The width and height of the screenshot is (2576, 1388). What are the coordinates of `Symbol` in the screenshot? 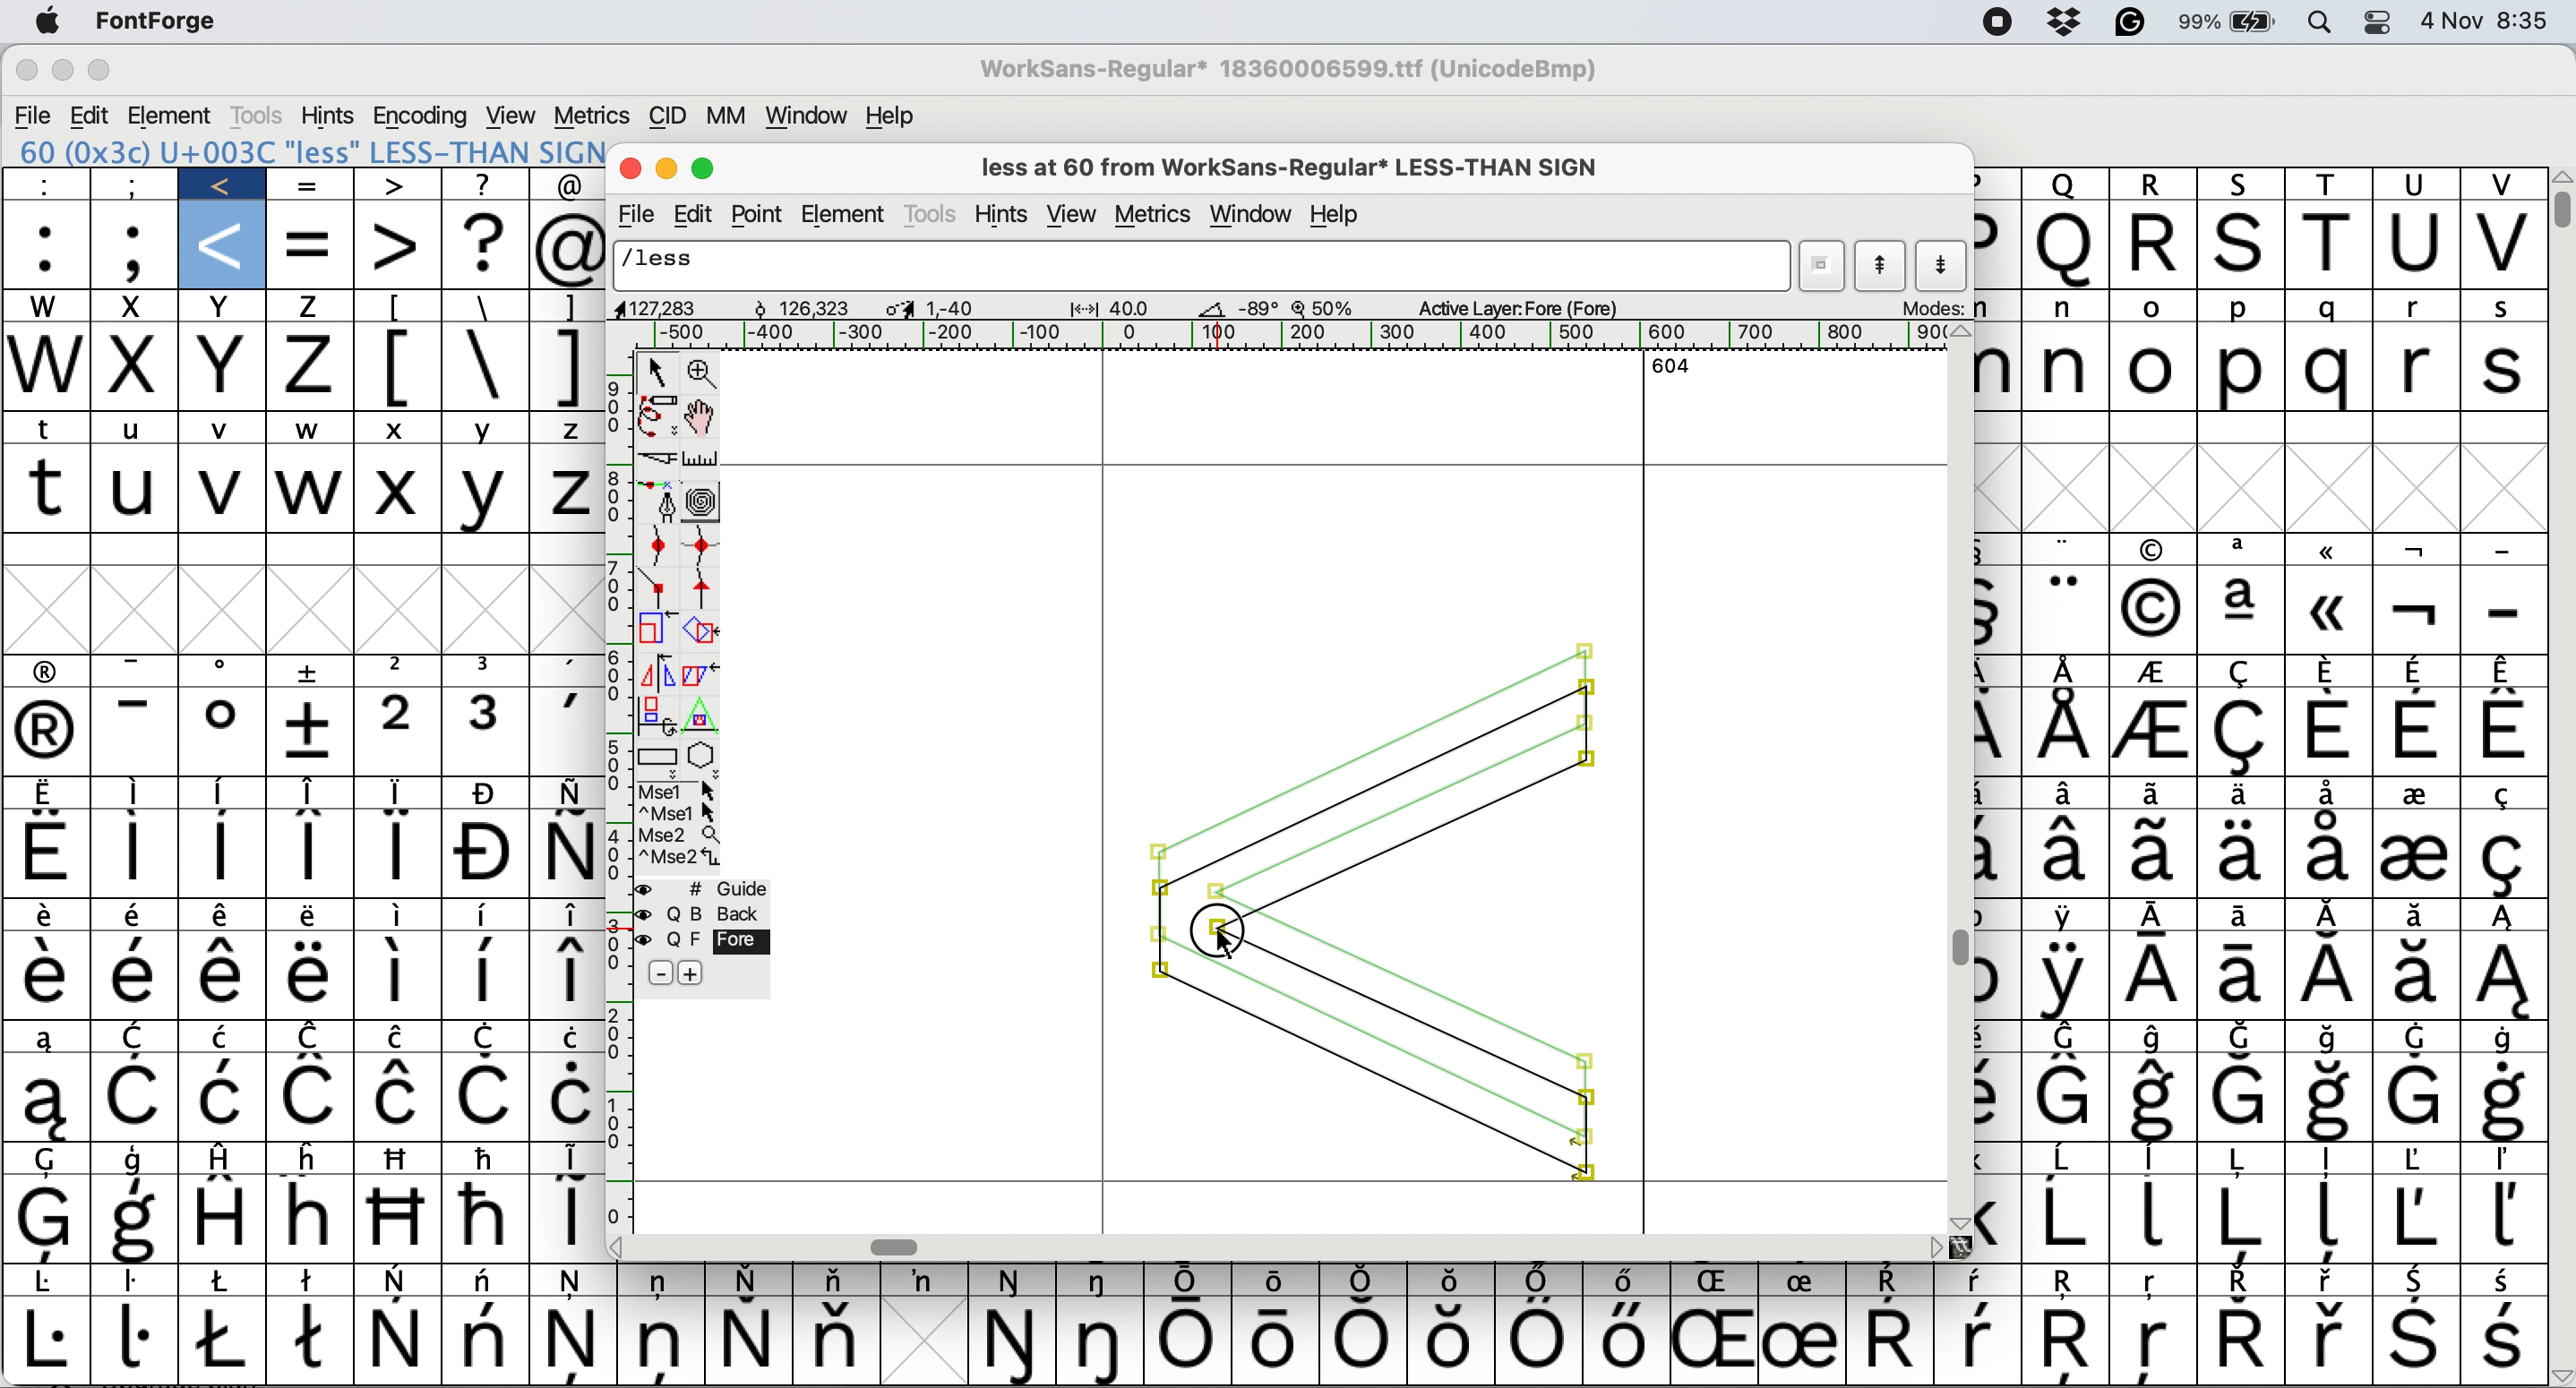 It's located at (224, 792).